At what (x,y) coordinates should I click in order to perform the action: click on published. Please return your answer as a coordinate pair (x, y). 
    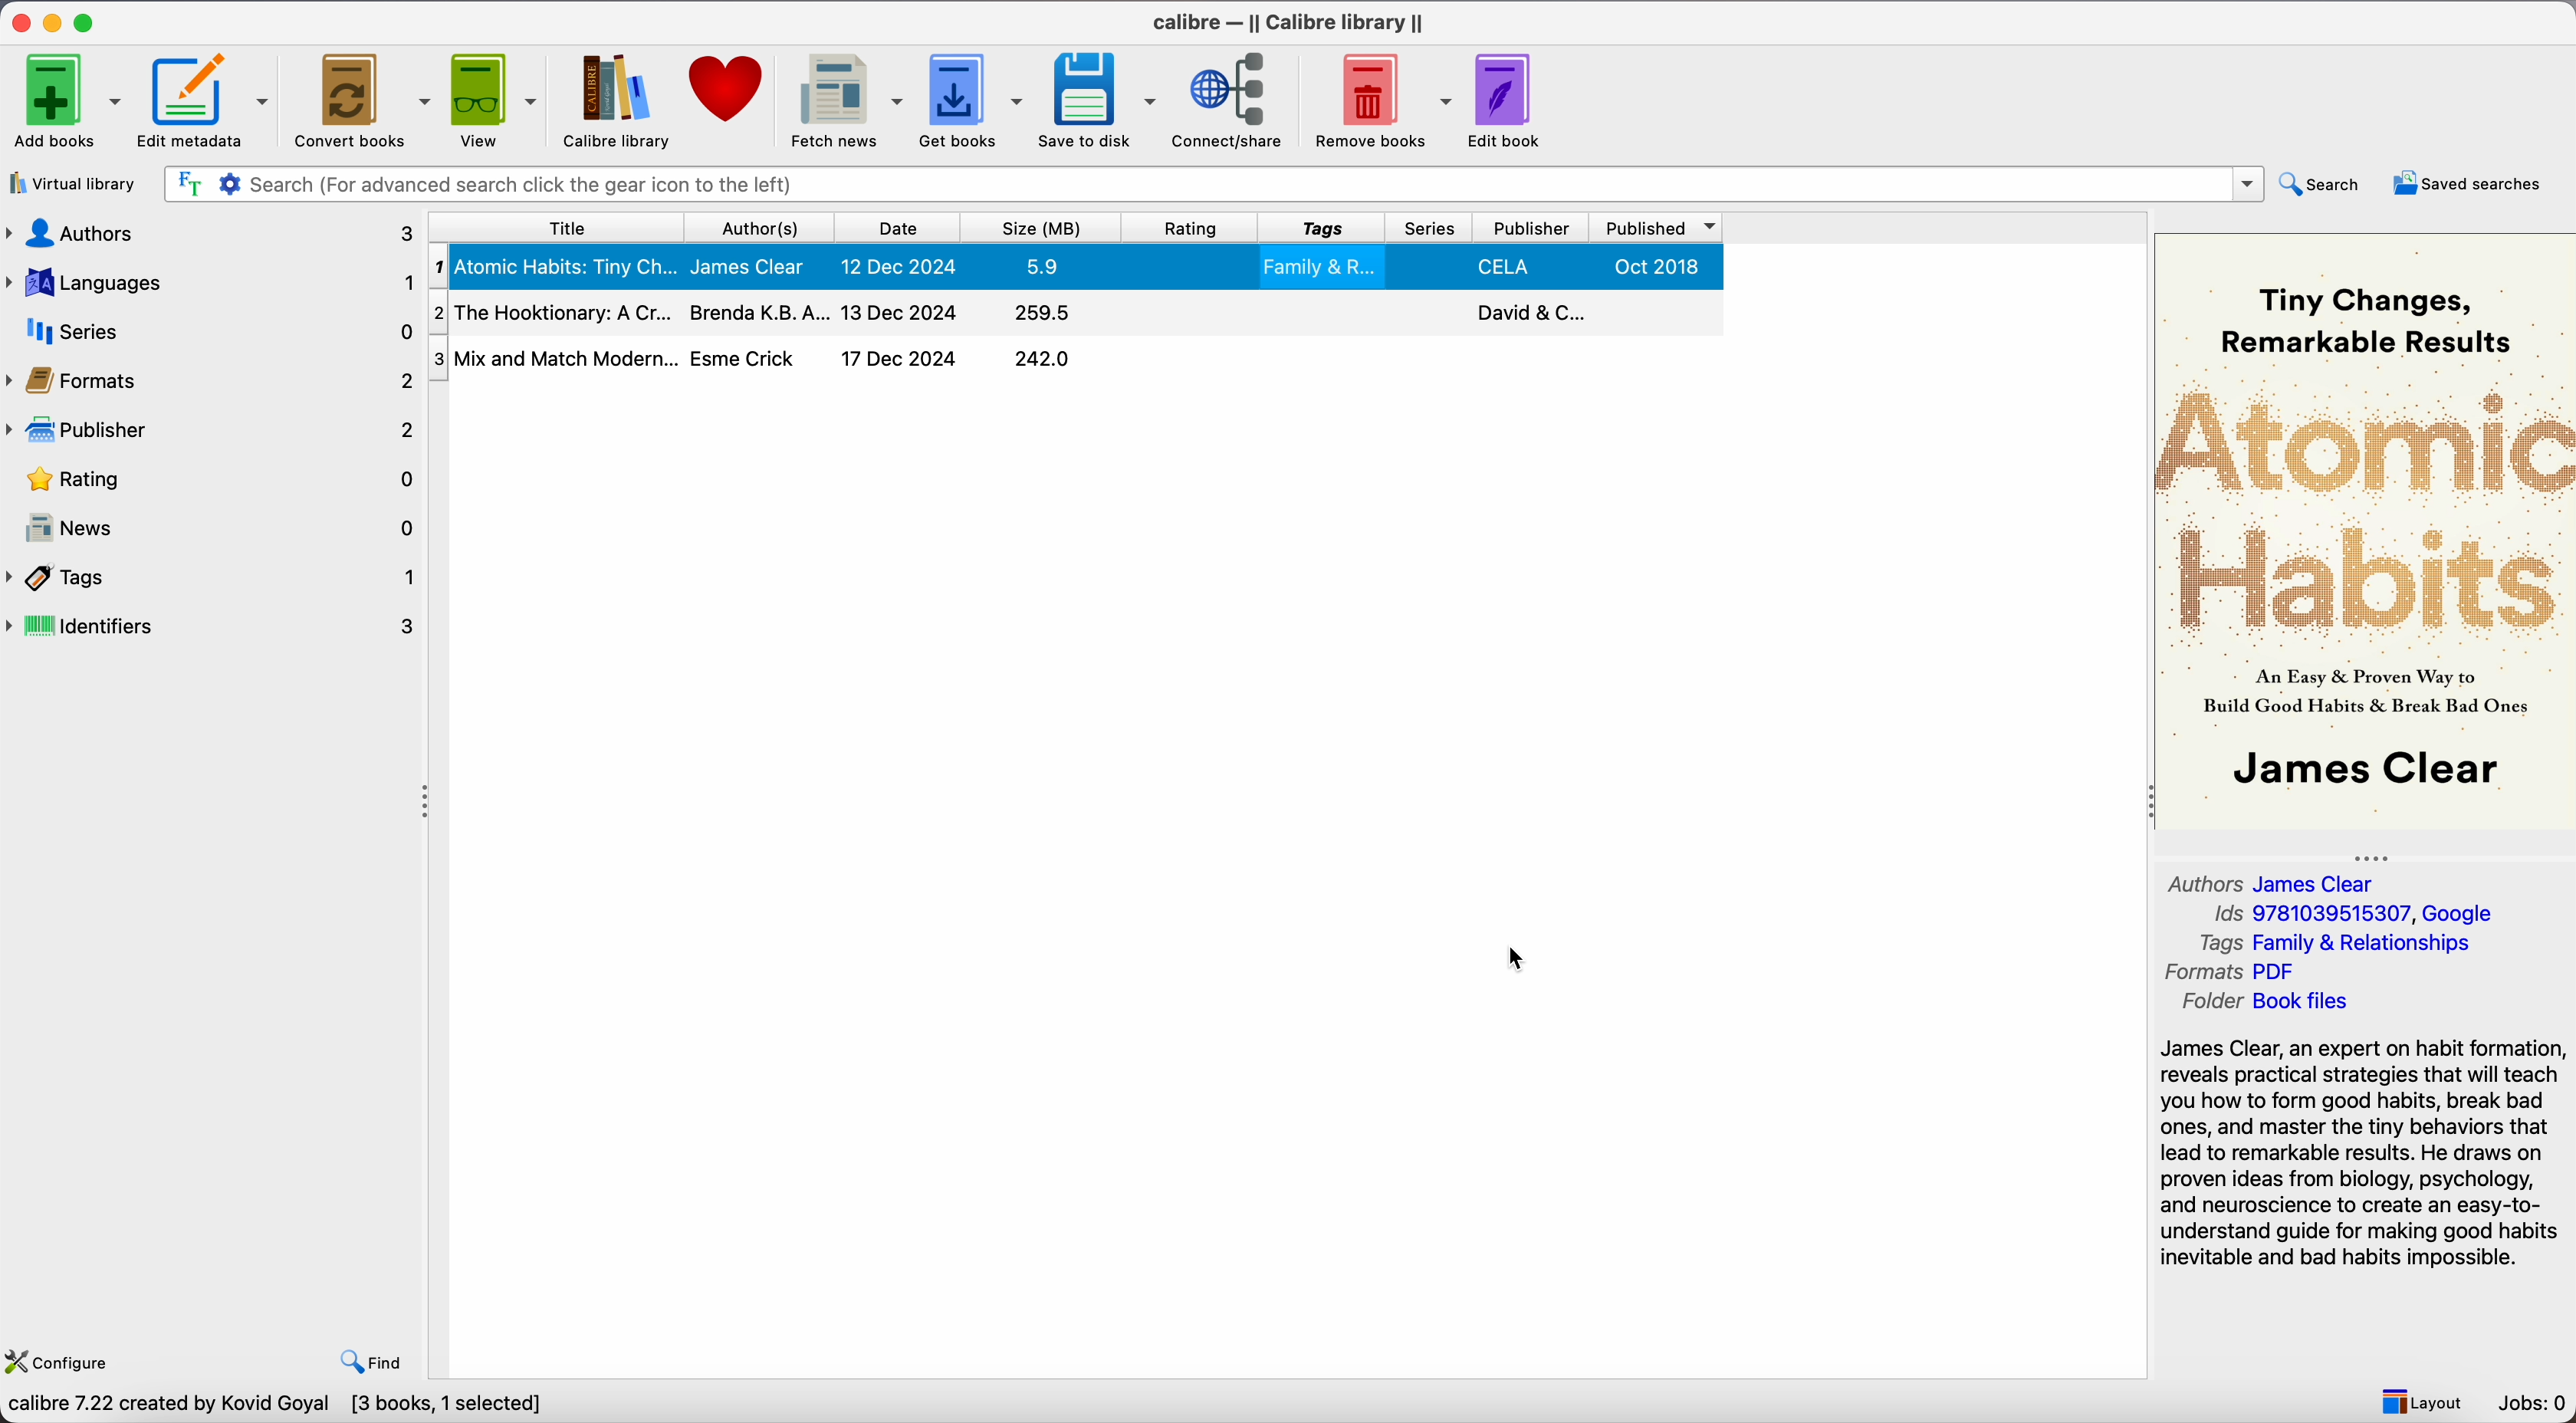
    Looking at the image, I should click on (1660, 228).